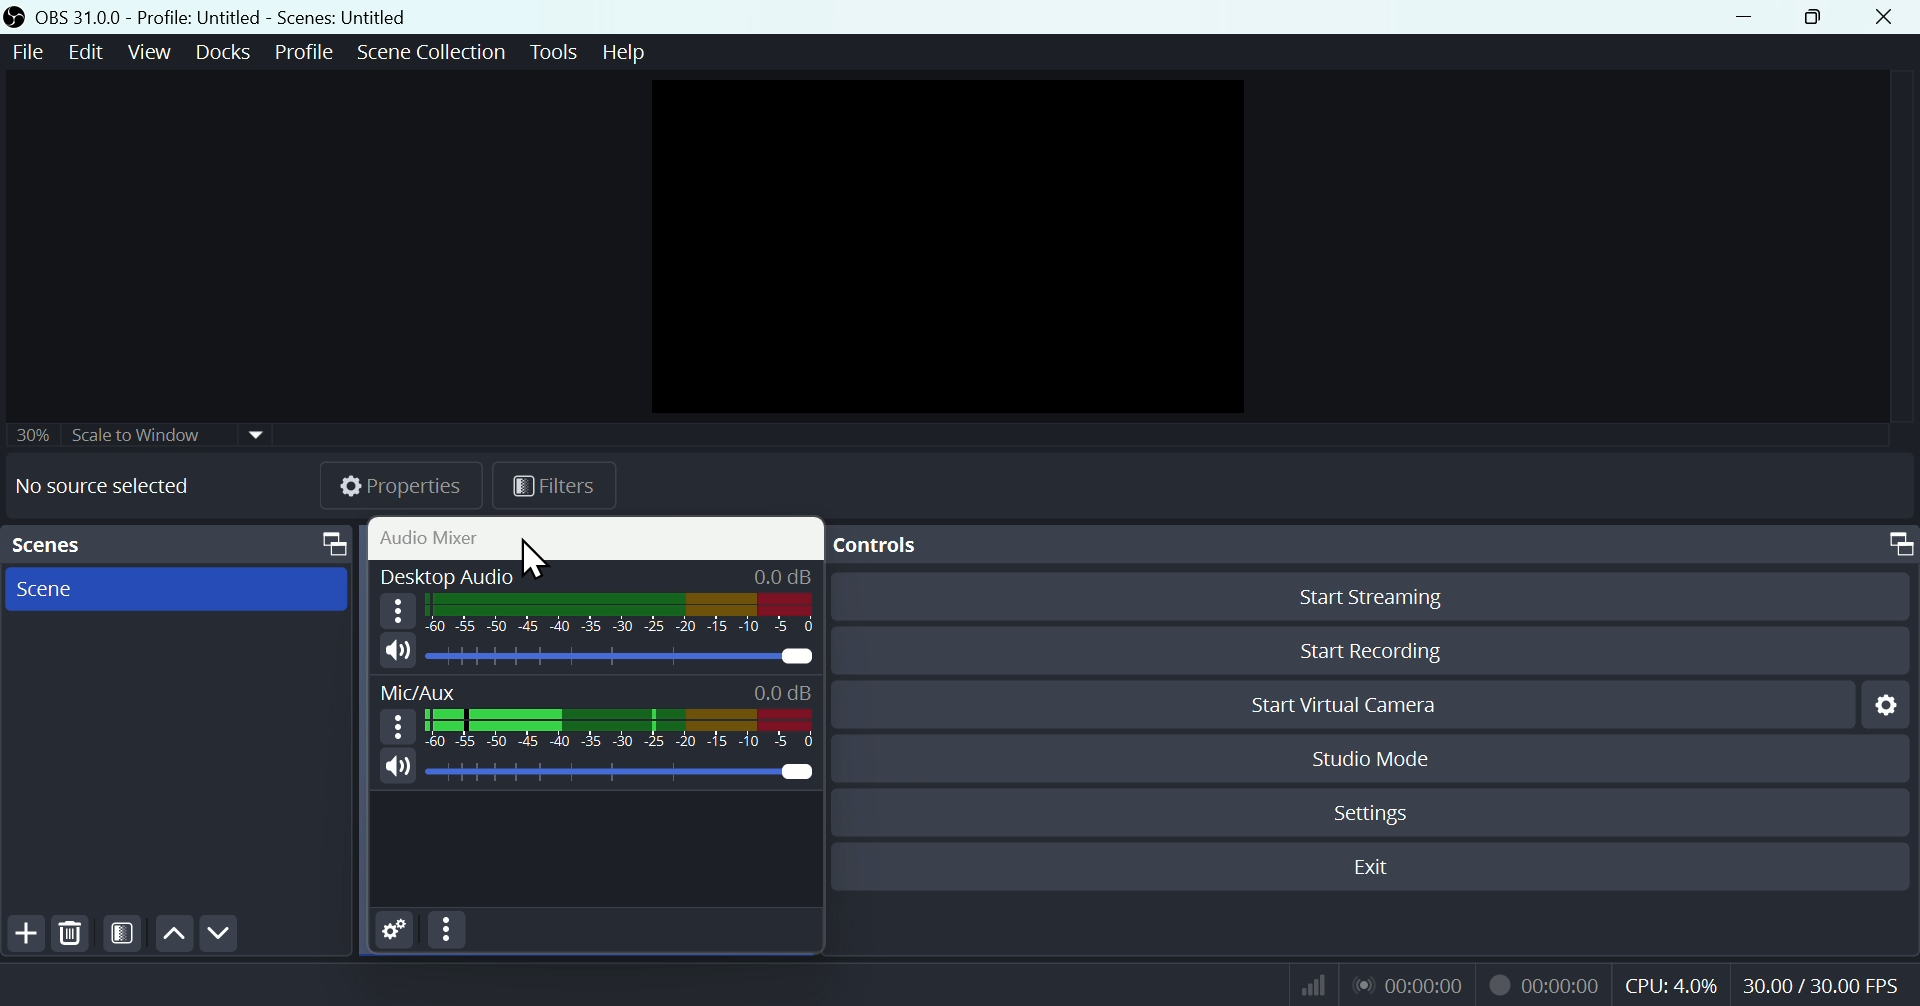  Describe the element at coordinates (1890, 704) in the screenshot. I see `Settings` at that location.